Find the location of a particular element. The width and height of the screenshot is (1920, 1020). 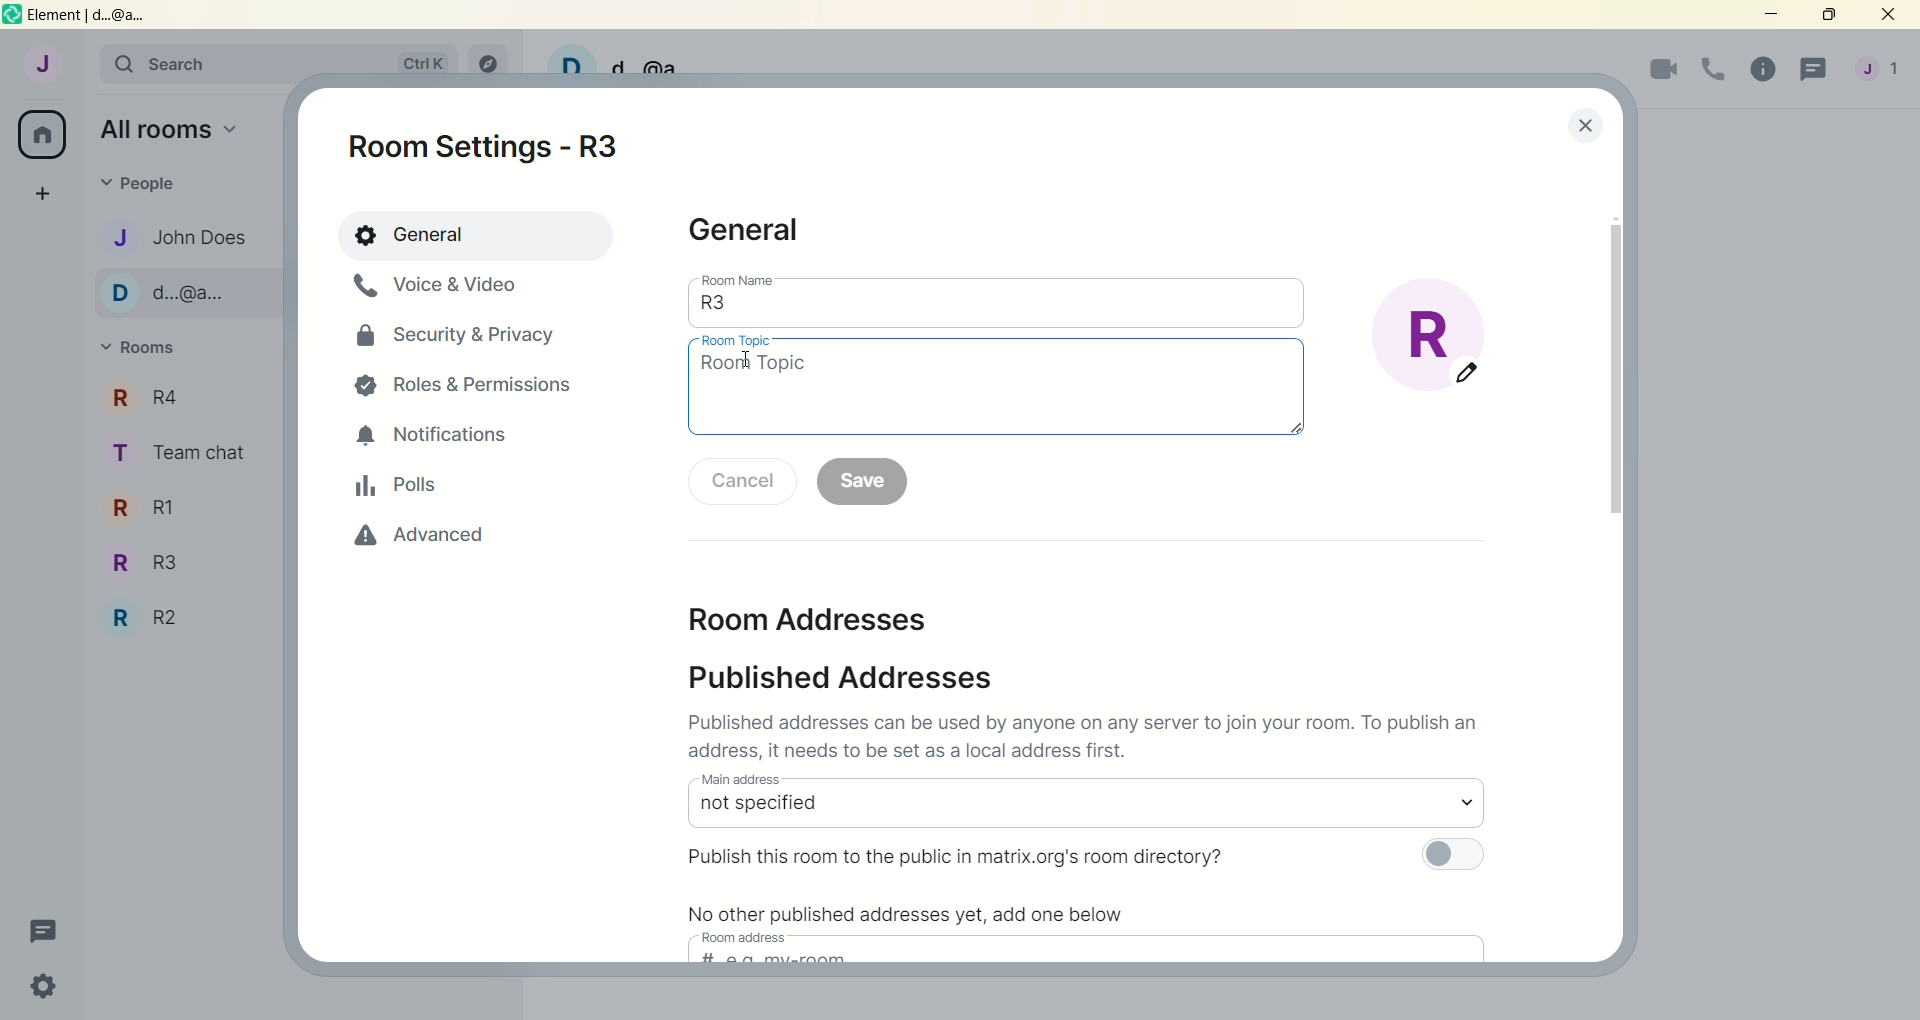

vertical scroll bar is located at coordinates (1611, 371).